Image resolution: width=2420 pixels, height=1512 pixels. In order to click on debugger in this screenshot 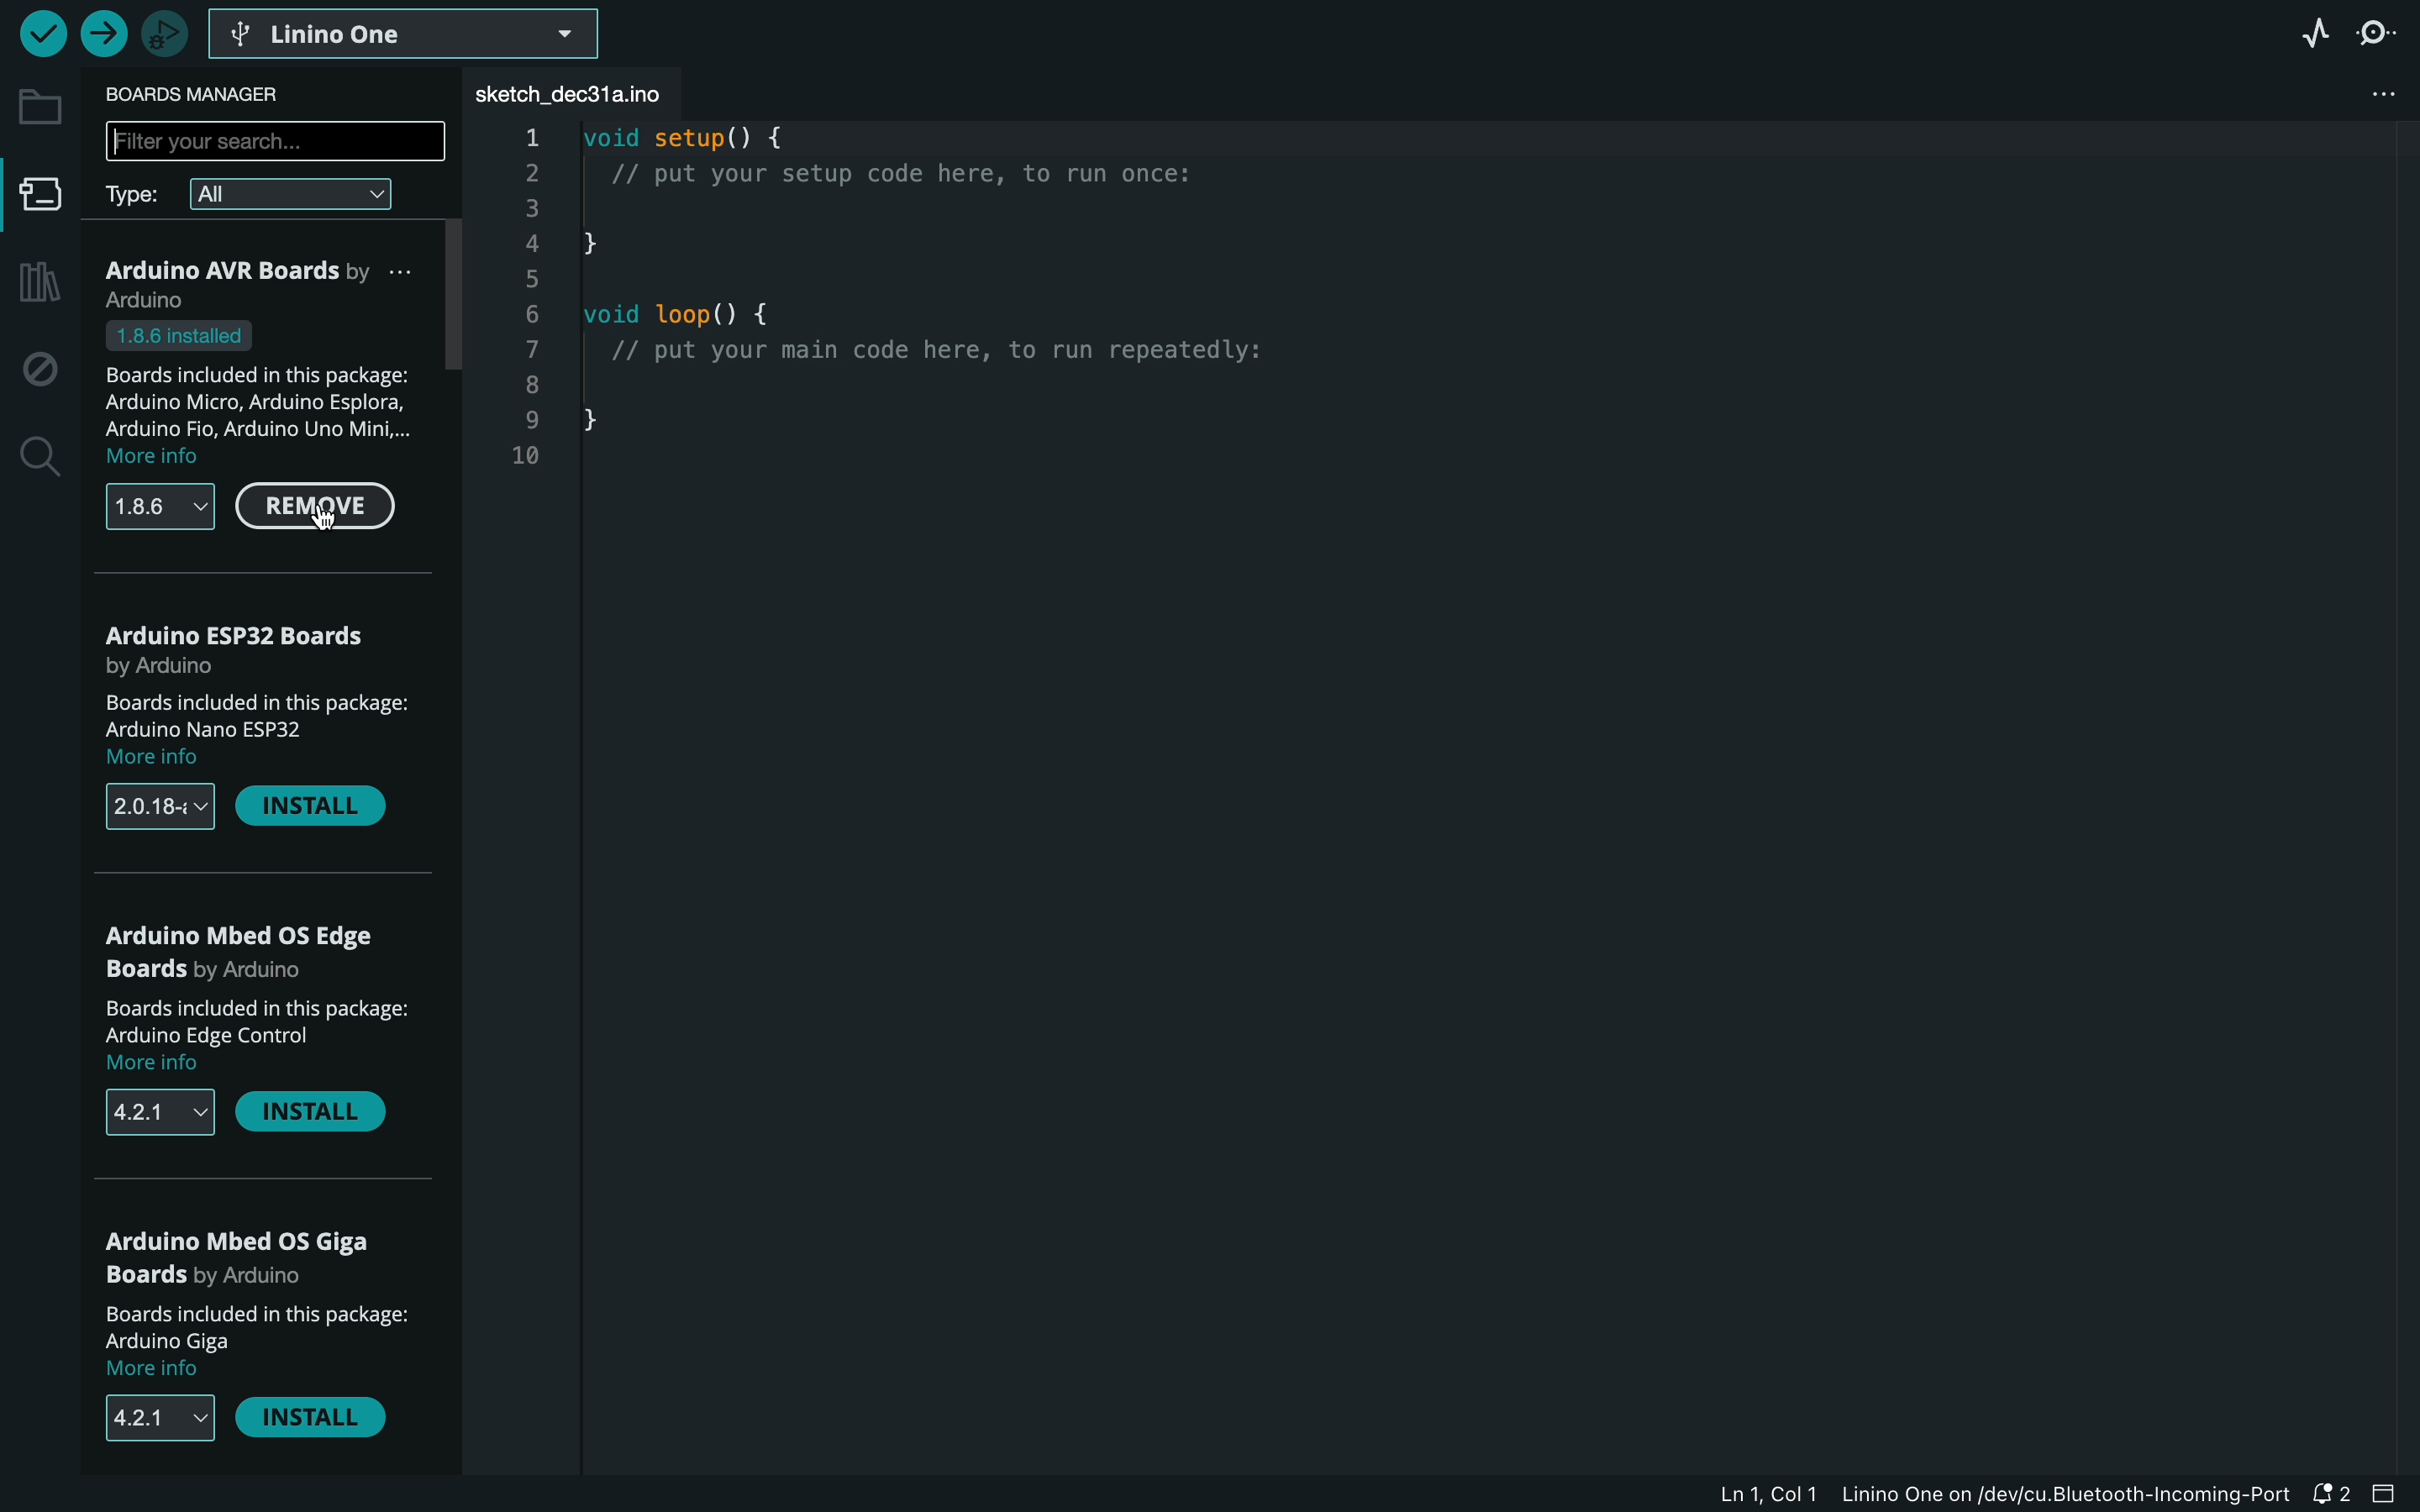, I will do `click(165, 36)`.